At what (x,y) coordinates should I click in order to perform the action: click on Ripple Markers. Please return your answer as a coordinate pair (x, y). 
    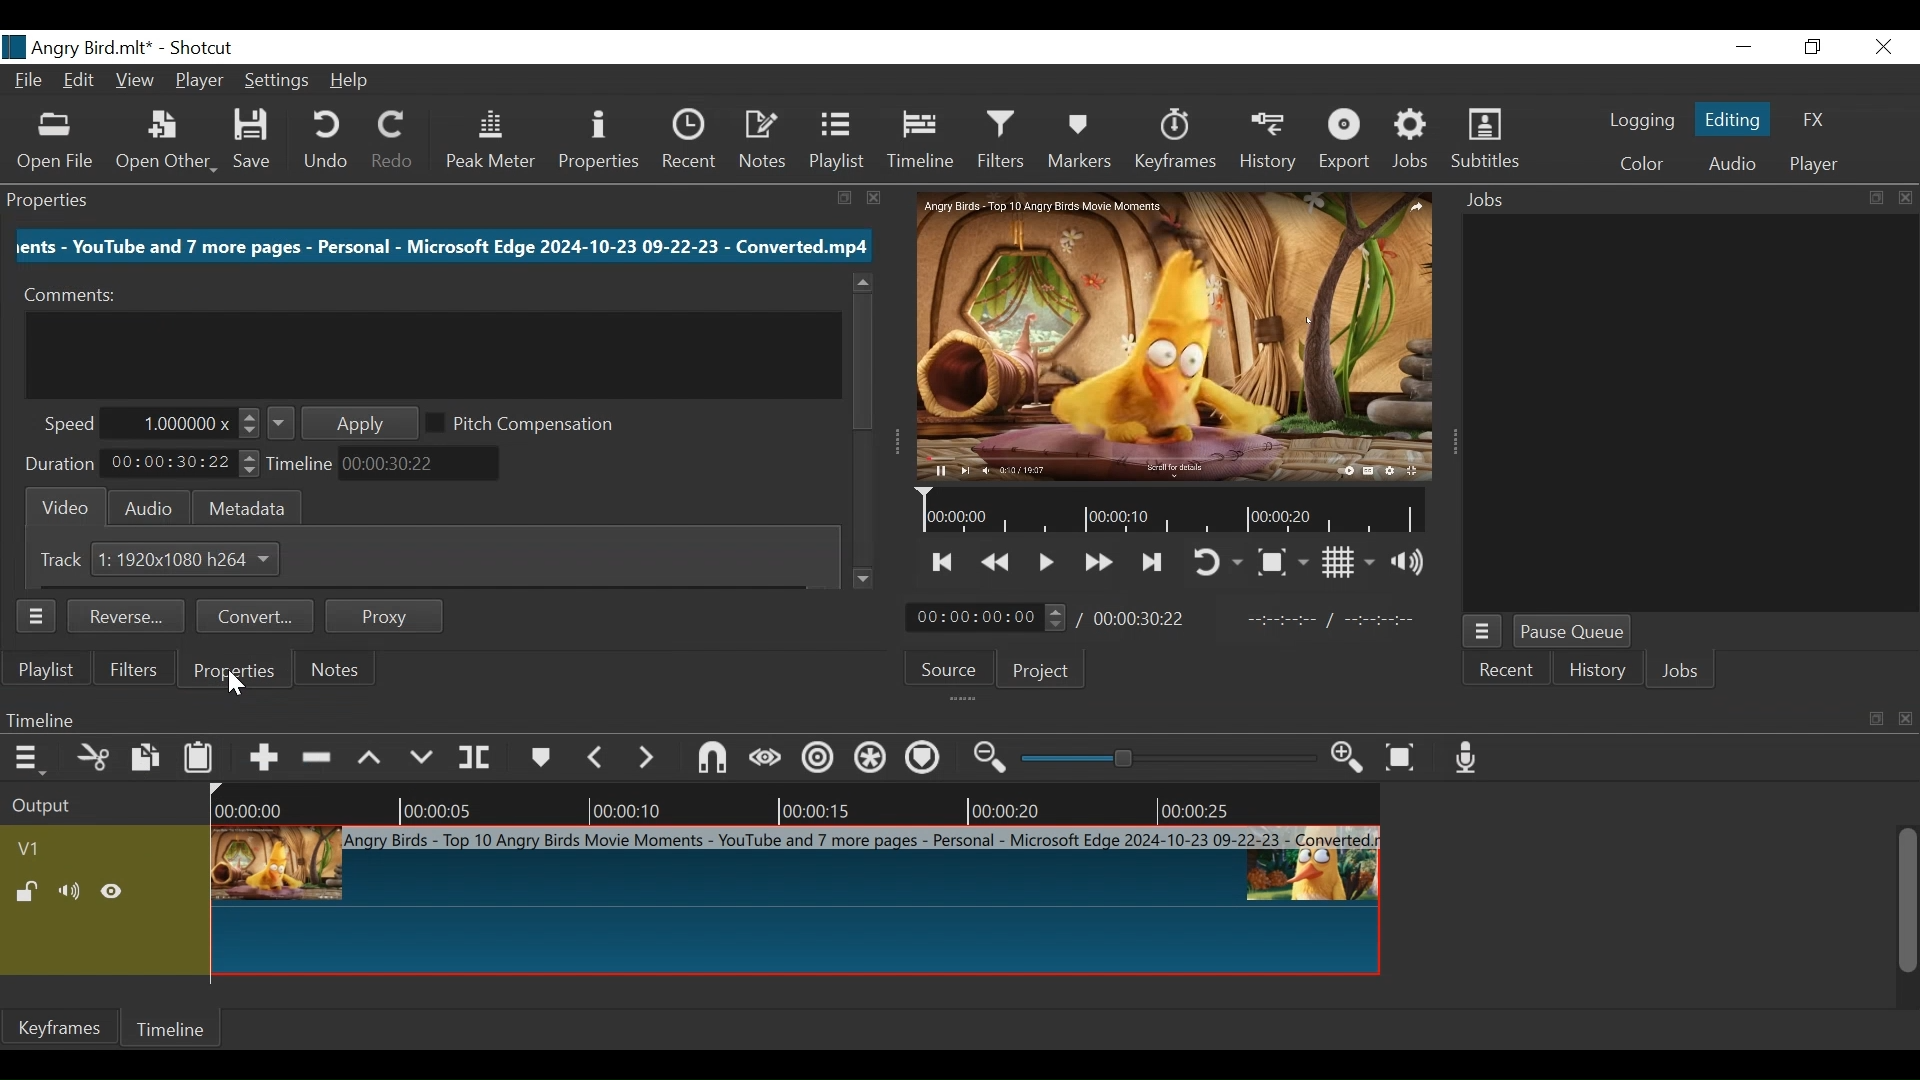
    Looking at the image, I should click on (926, 762).